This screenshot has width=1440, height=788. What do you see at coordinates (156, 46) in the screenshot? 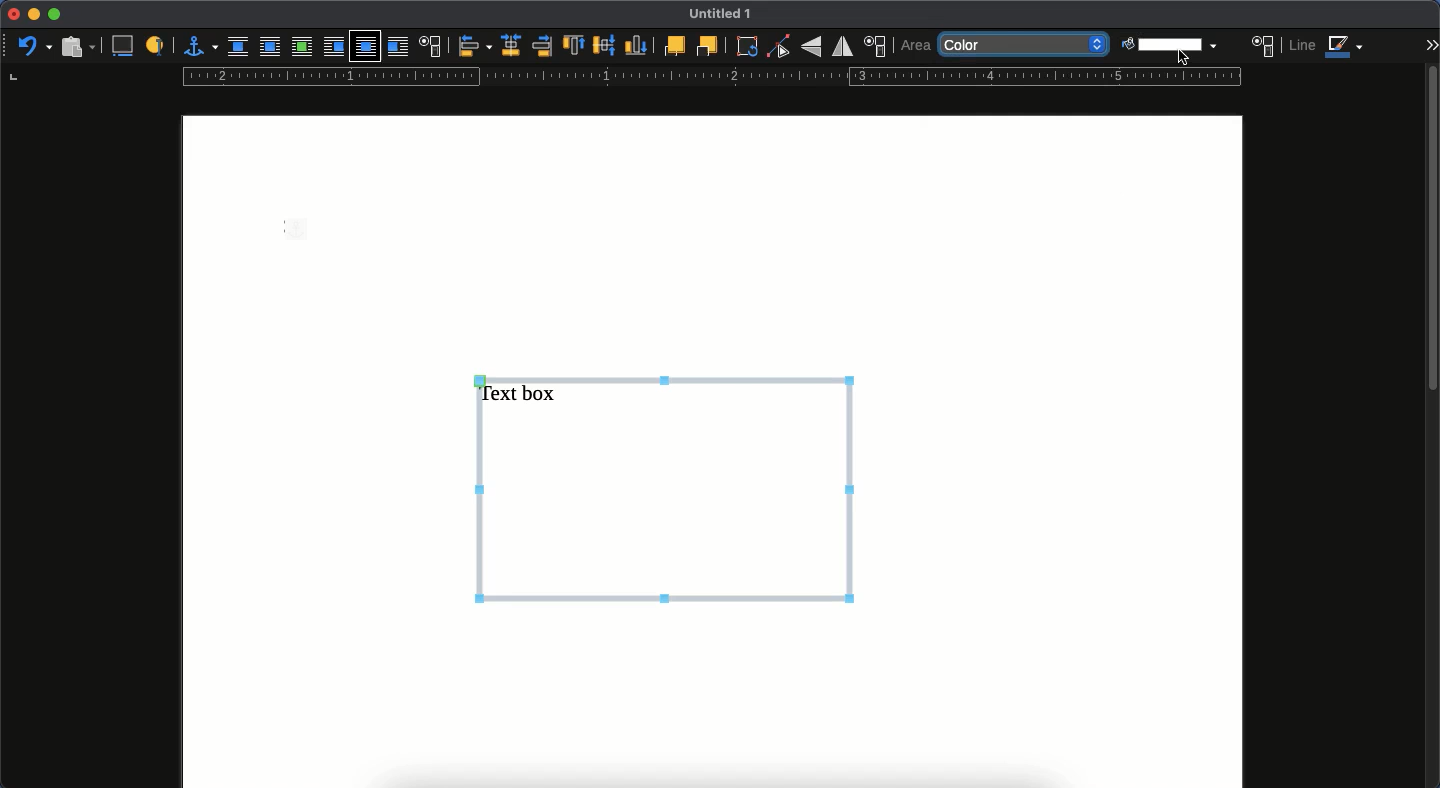
I see `a label to identify an object` at bounding box center [156, 46].